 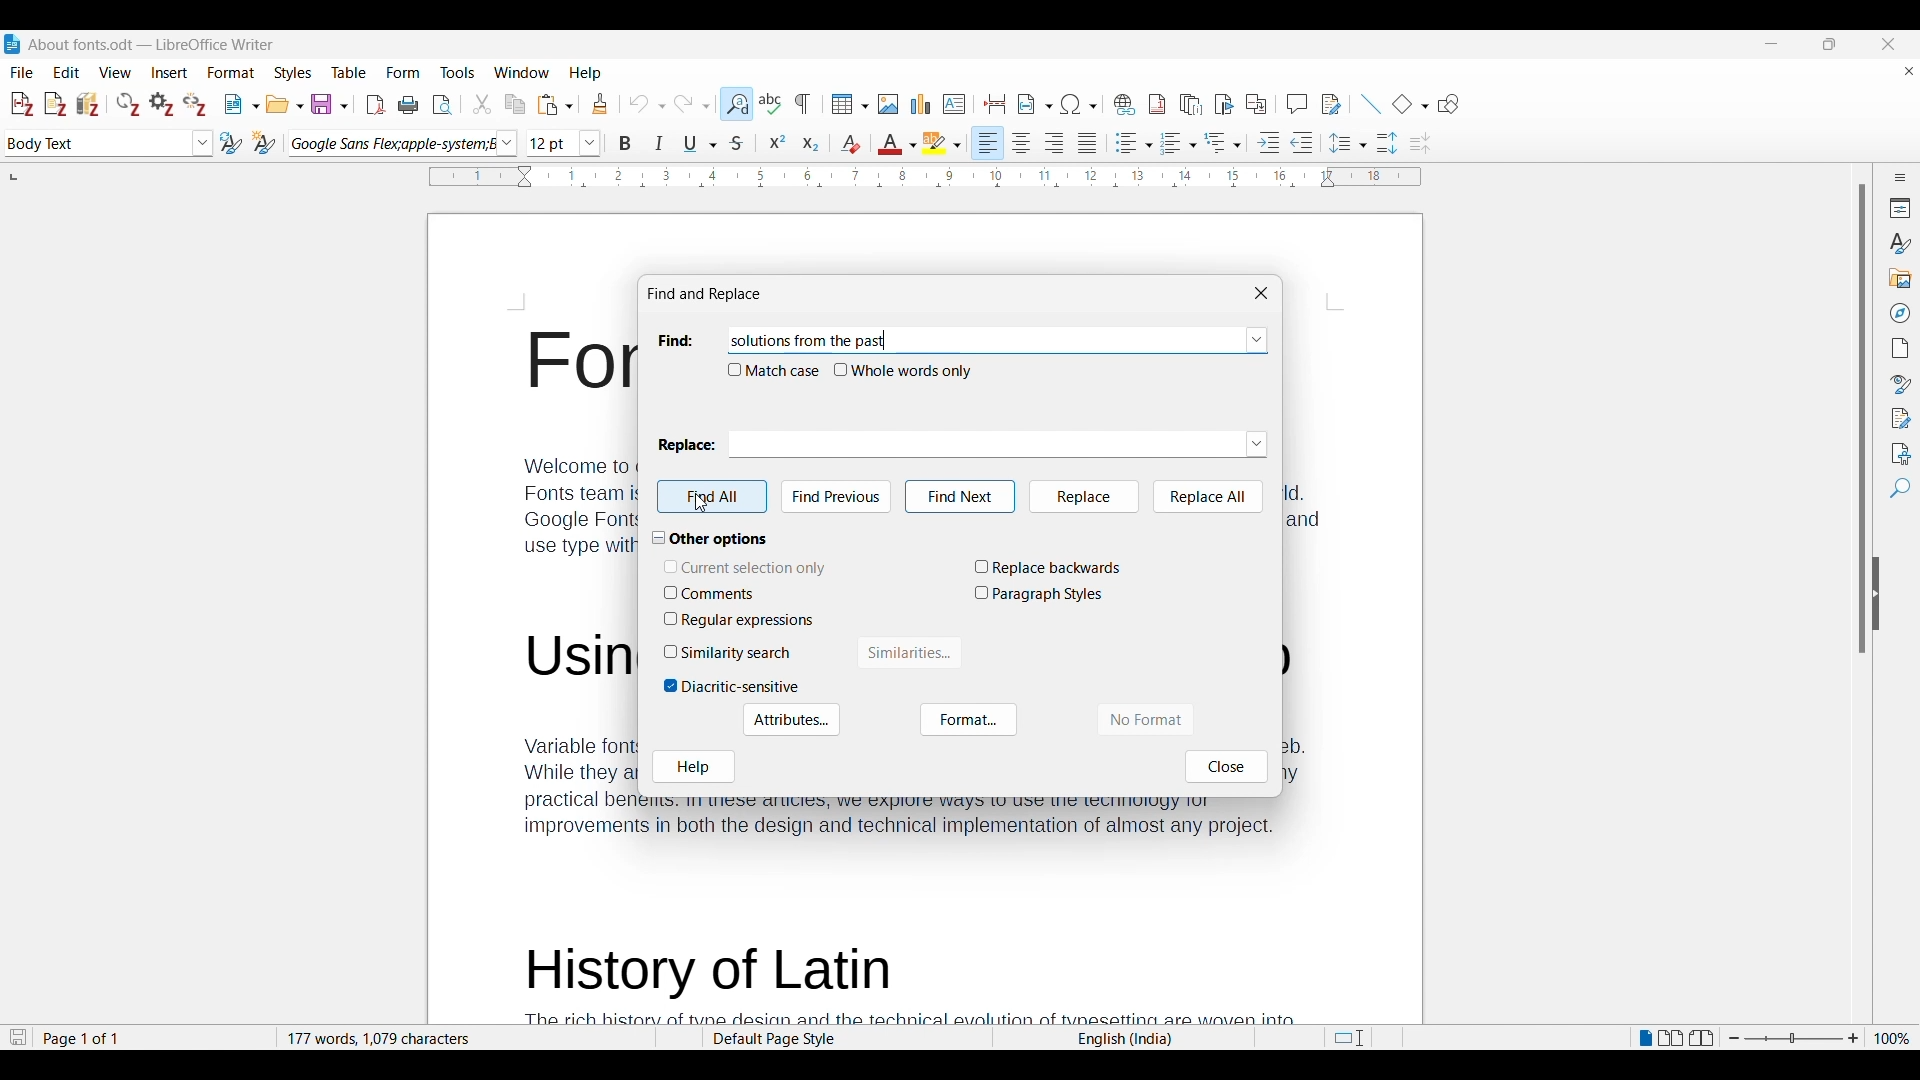 What do you see at coordinates (1854, 1039) in the screenshot?
I see `Zoom in` at bounding box center [1854, 1039].